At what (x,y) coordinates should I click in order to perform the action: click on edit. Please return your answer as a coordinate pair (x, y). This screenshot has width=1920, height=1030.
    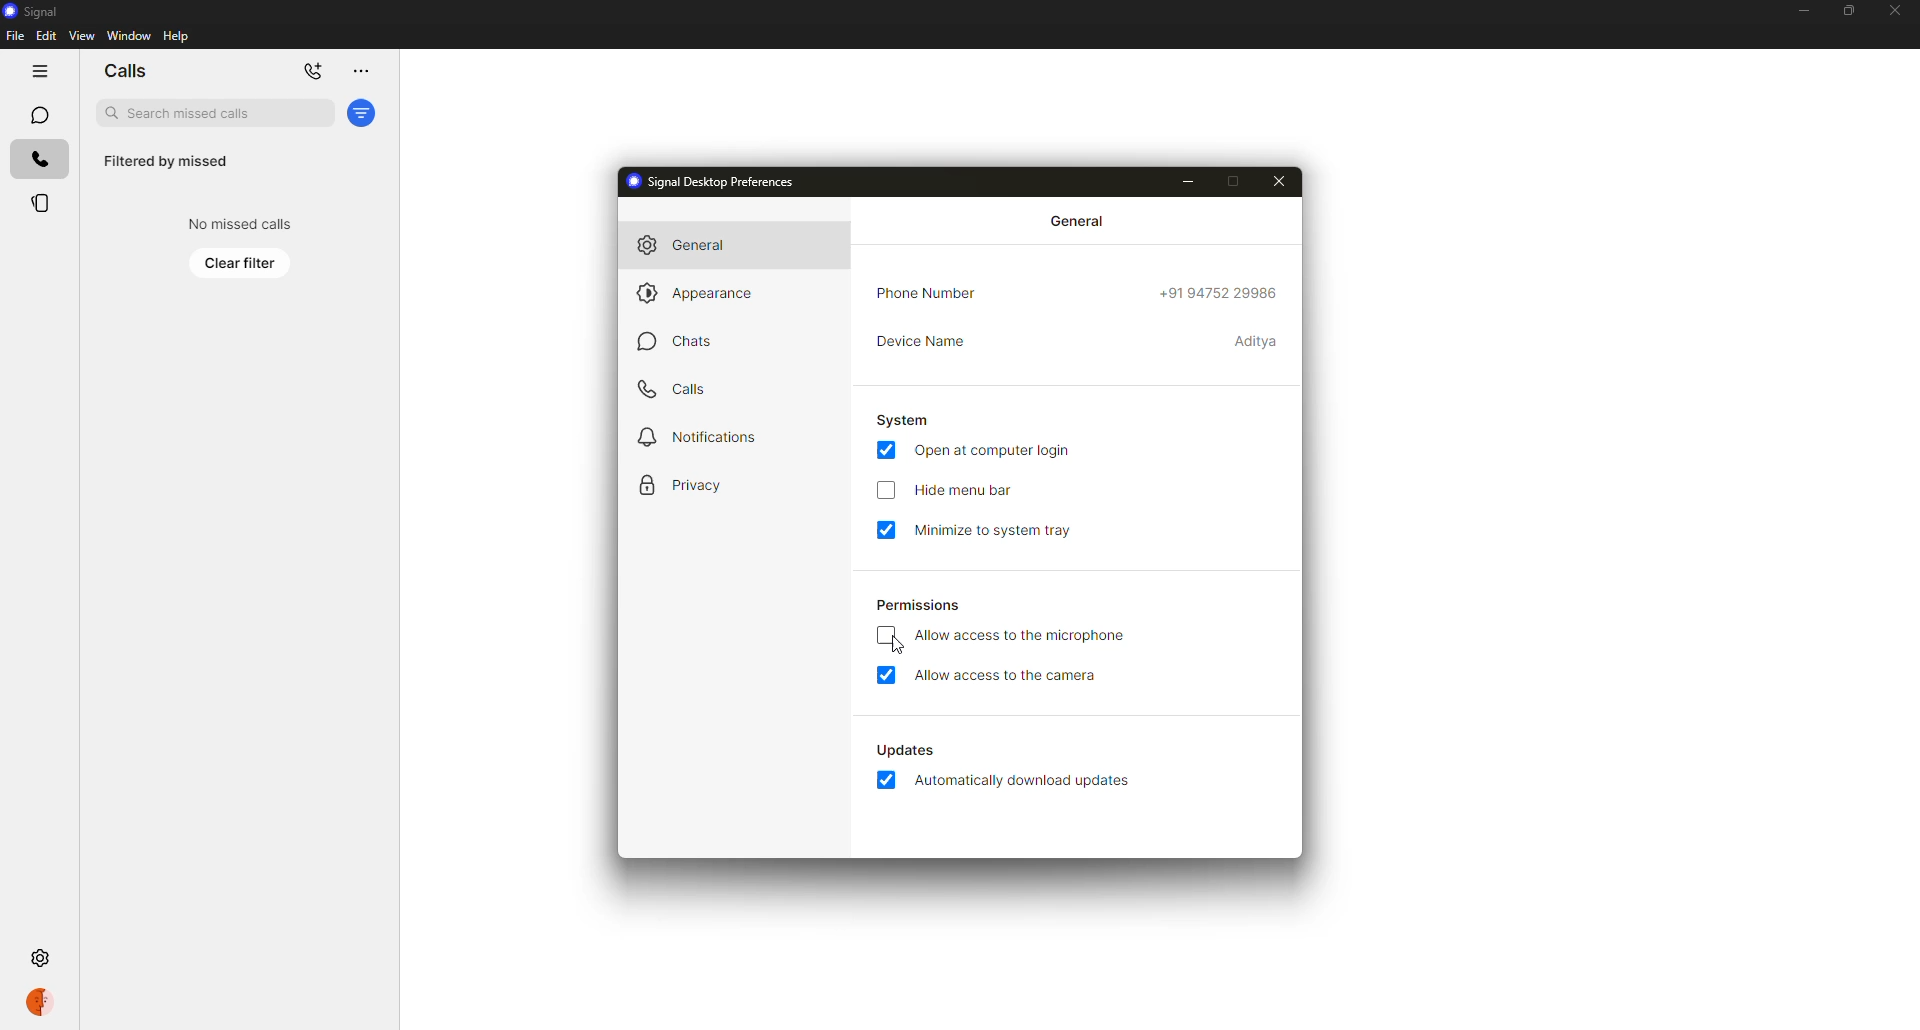
    Looking at the image, I should click on (46, 35).